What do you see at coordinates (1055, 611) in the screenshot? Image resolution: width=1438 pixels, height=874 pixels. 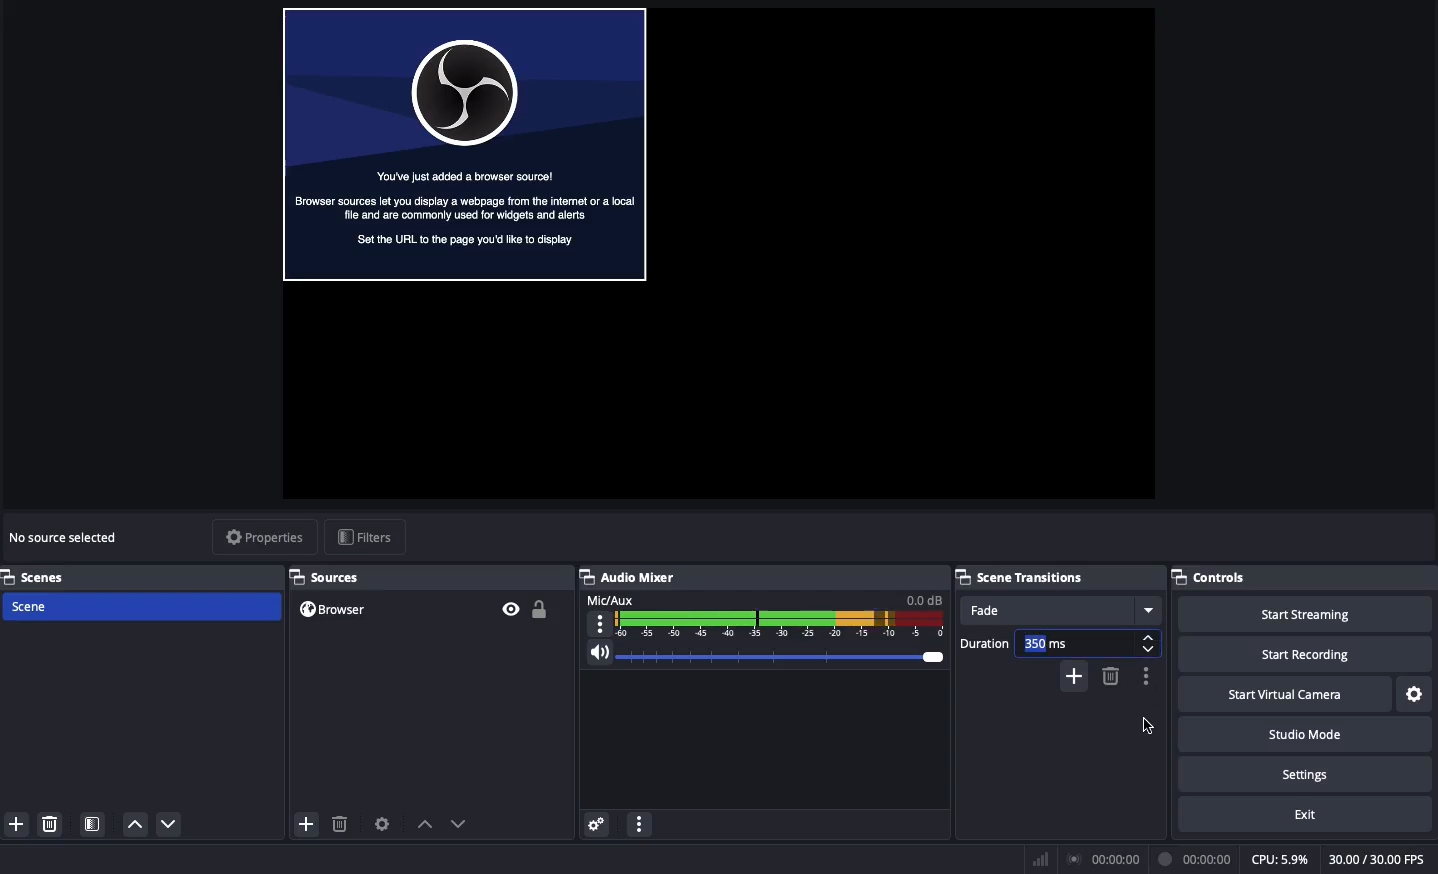 I see `Fade` at bounding box center [1055, 611].